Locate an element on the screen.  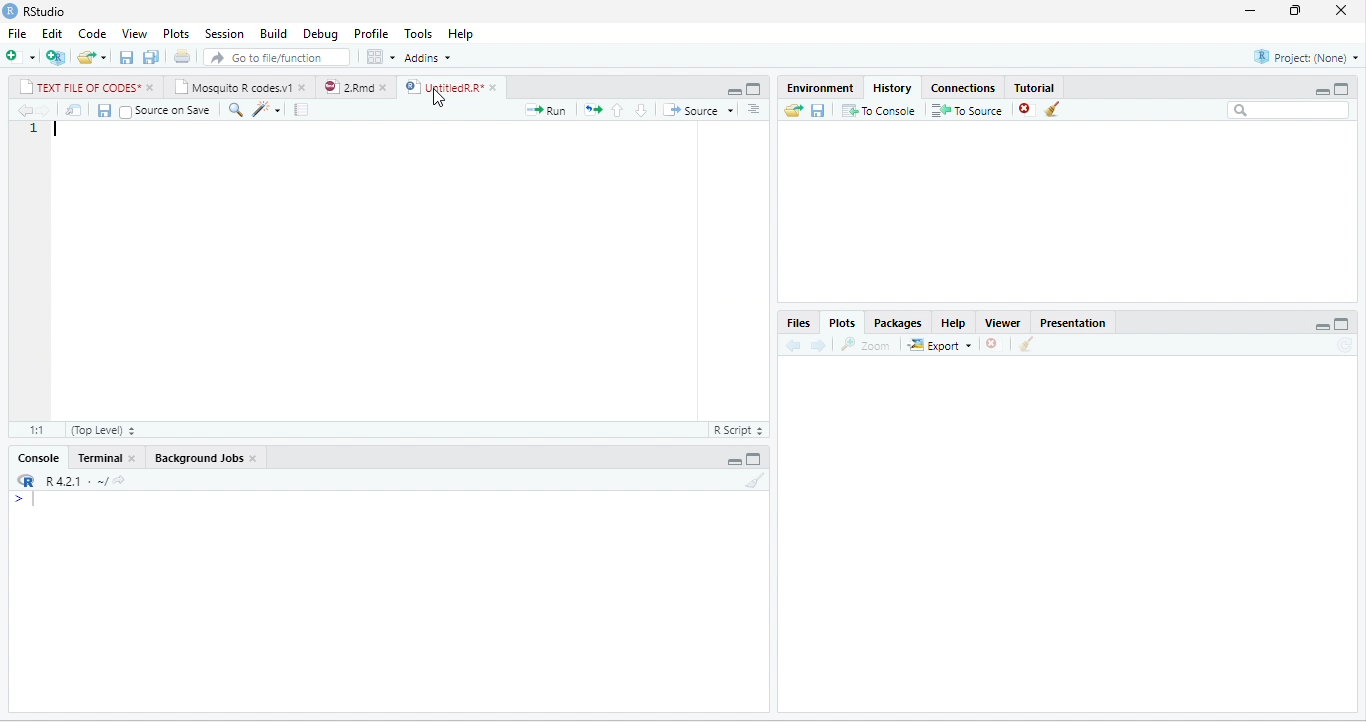
close is located at coordinates (134, 458).